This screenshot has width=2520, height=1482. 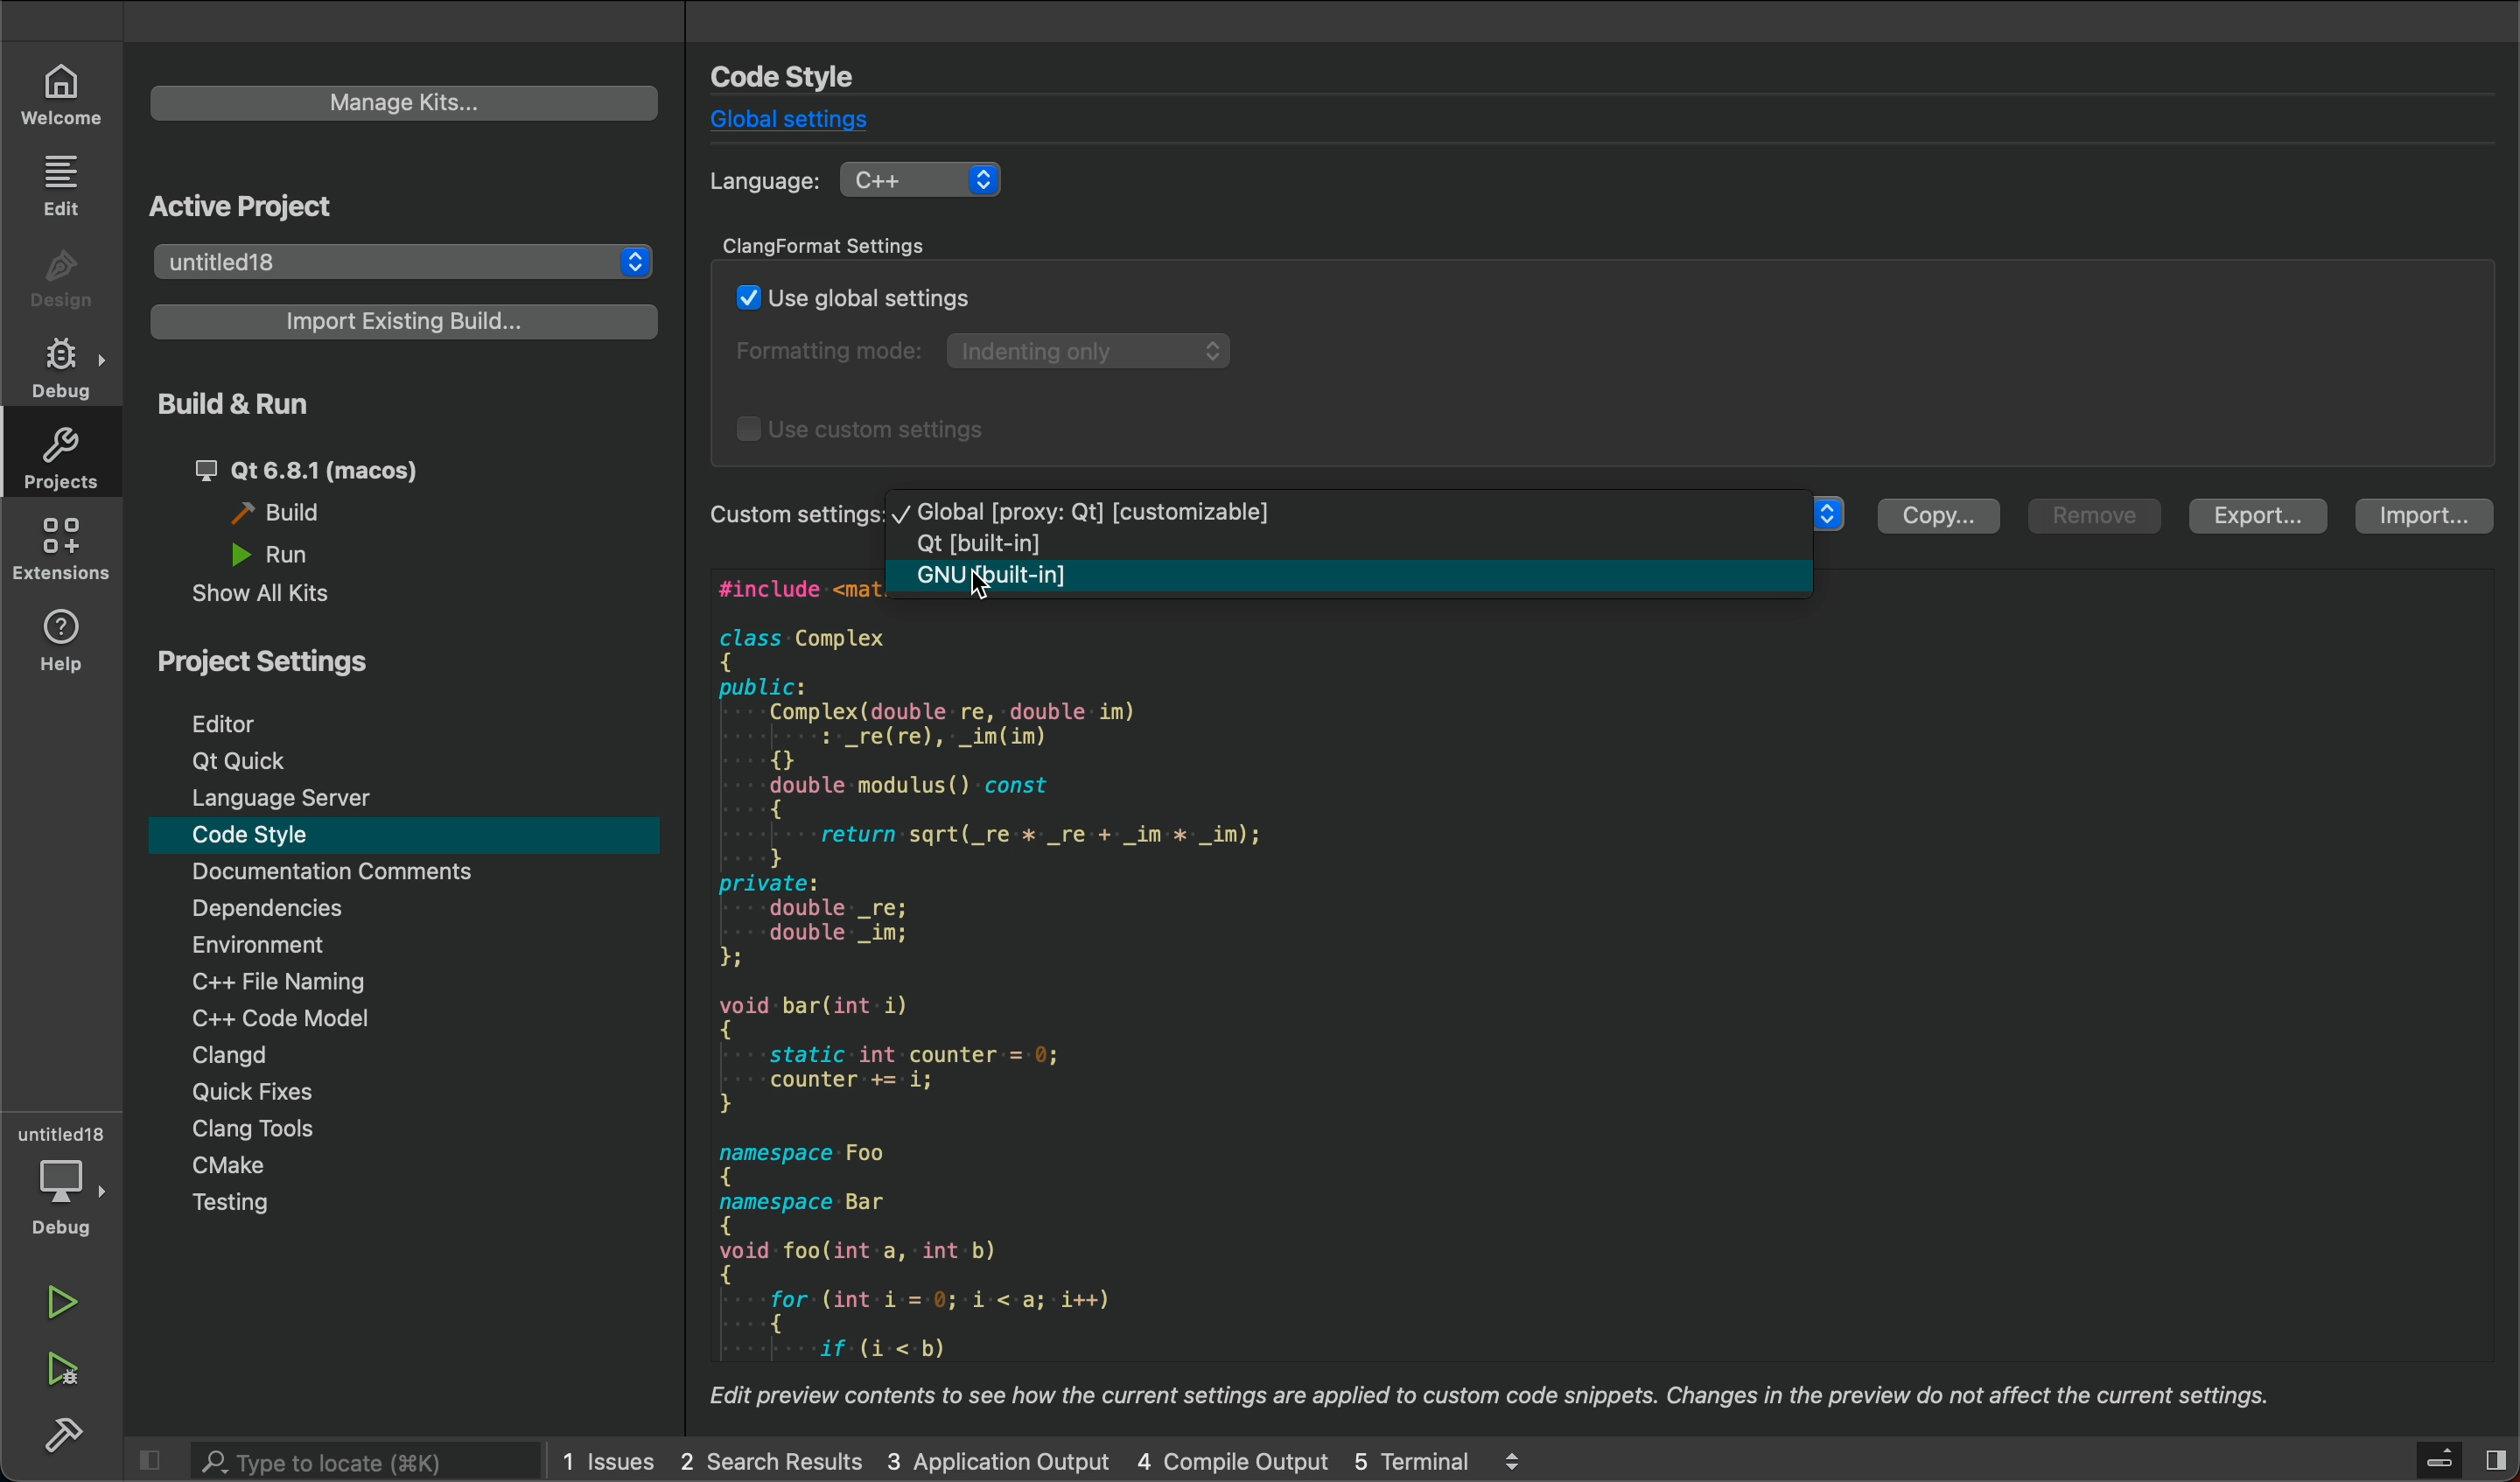 What do you see at coordinates (245, 1170) in the screenshot?
I see `cmake` at bounding box center [245, 1170].